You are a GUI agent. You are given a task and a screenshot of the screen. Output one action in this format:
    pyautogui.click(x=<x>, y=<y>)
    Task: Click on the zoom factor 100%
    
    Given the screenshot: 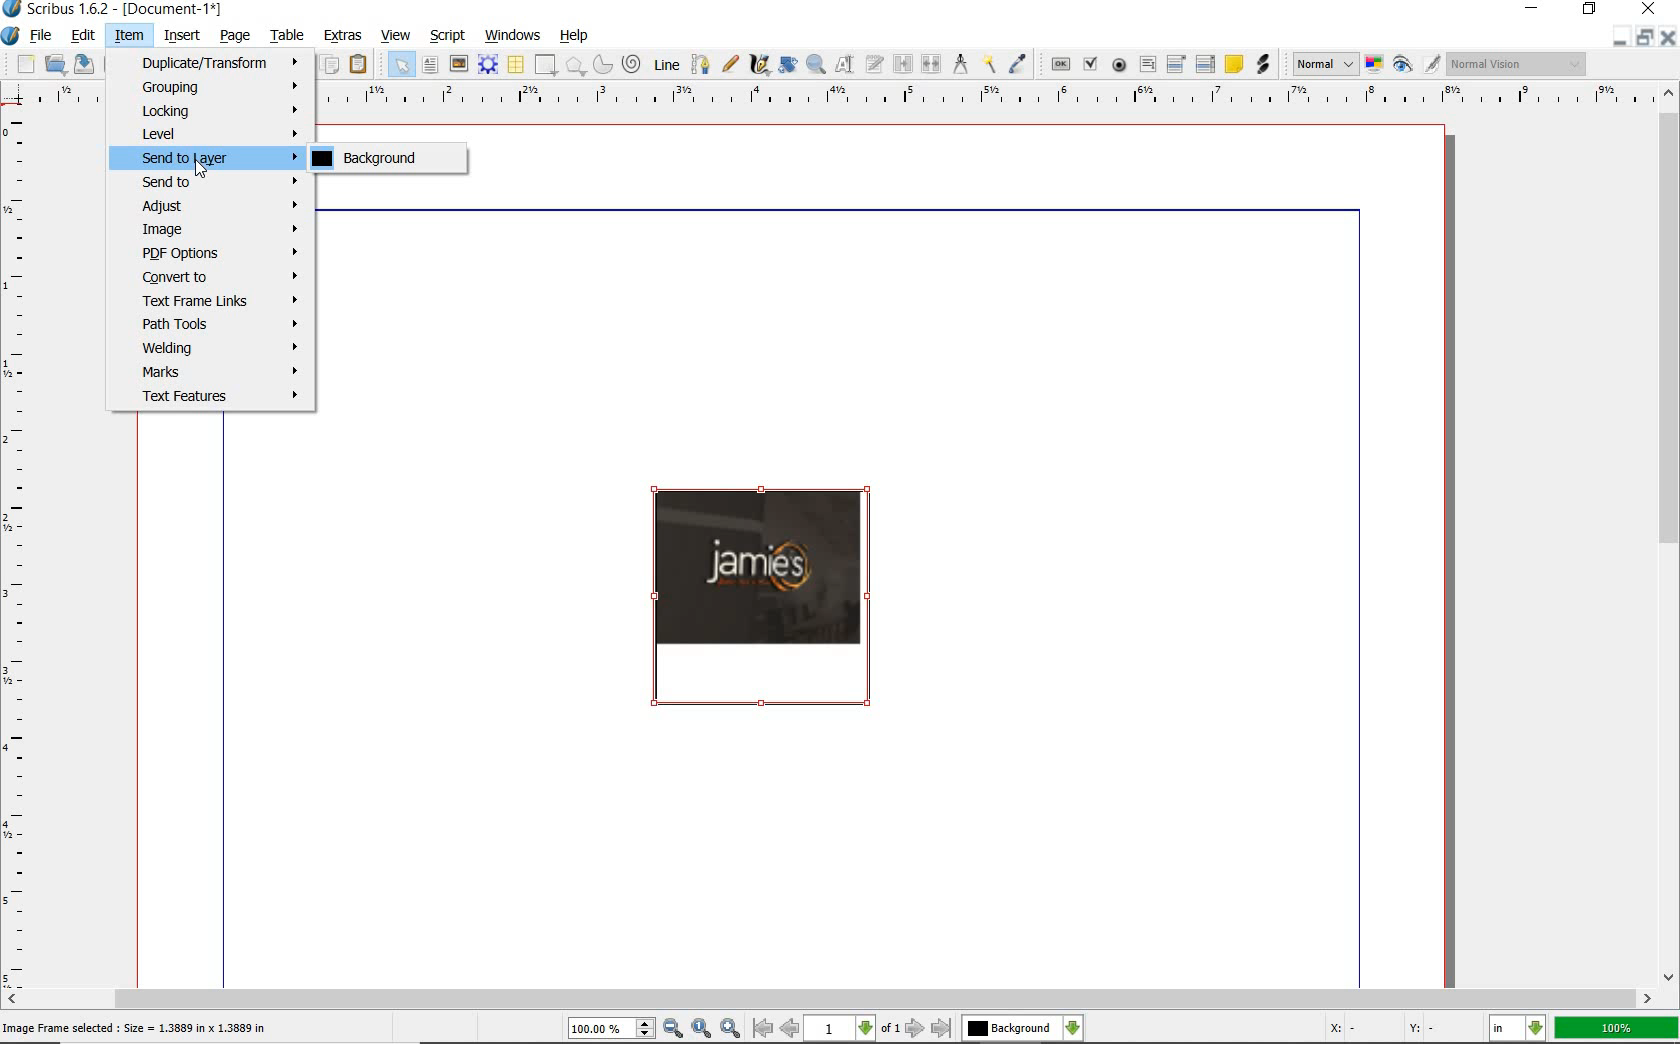 What is the action you would take?
    pyautogui.click(x=1617, y=1027)
    